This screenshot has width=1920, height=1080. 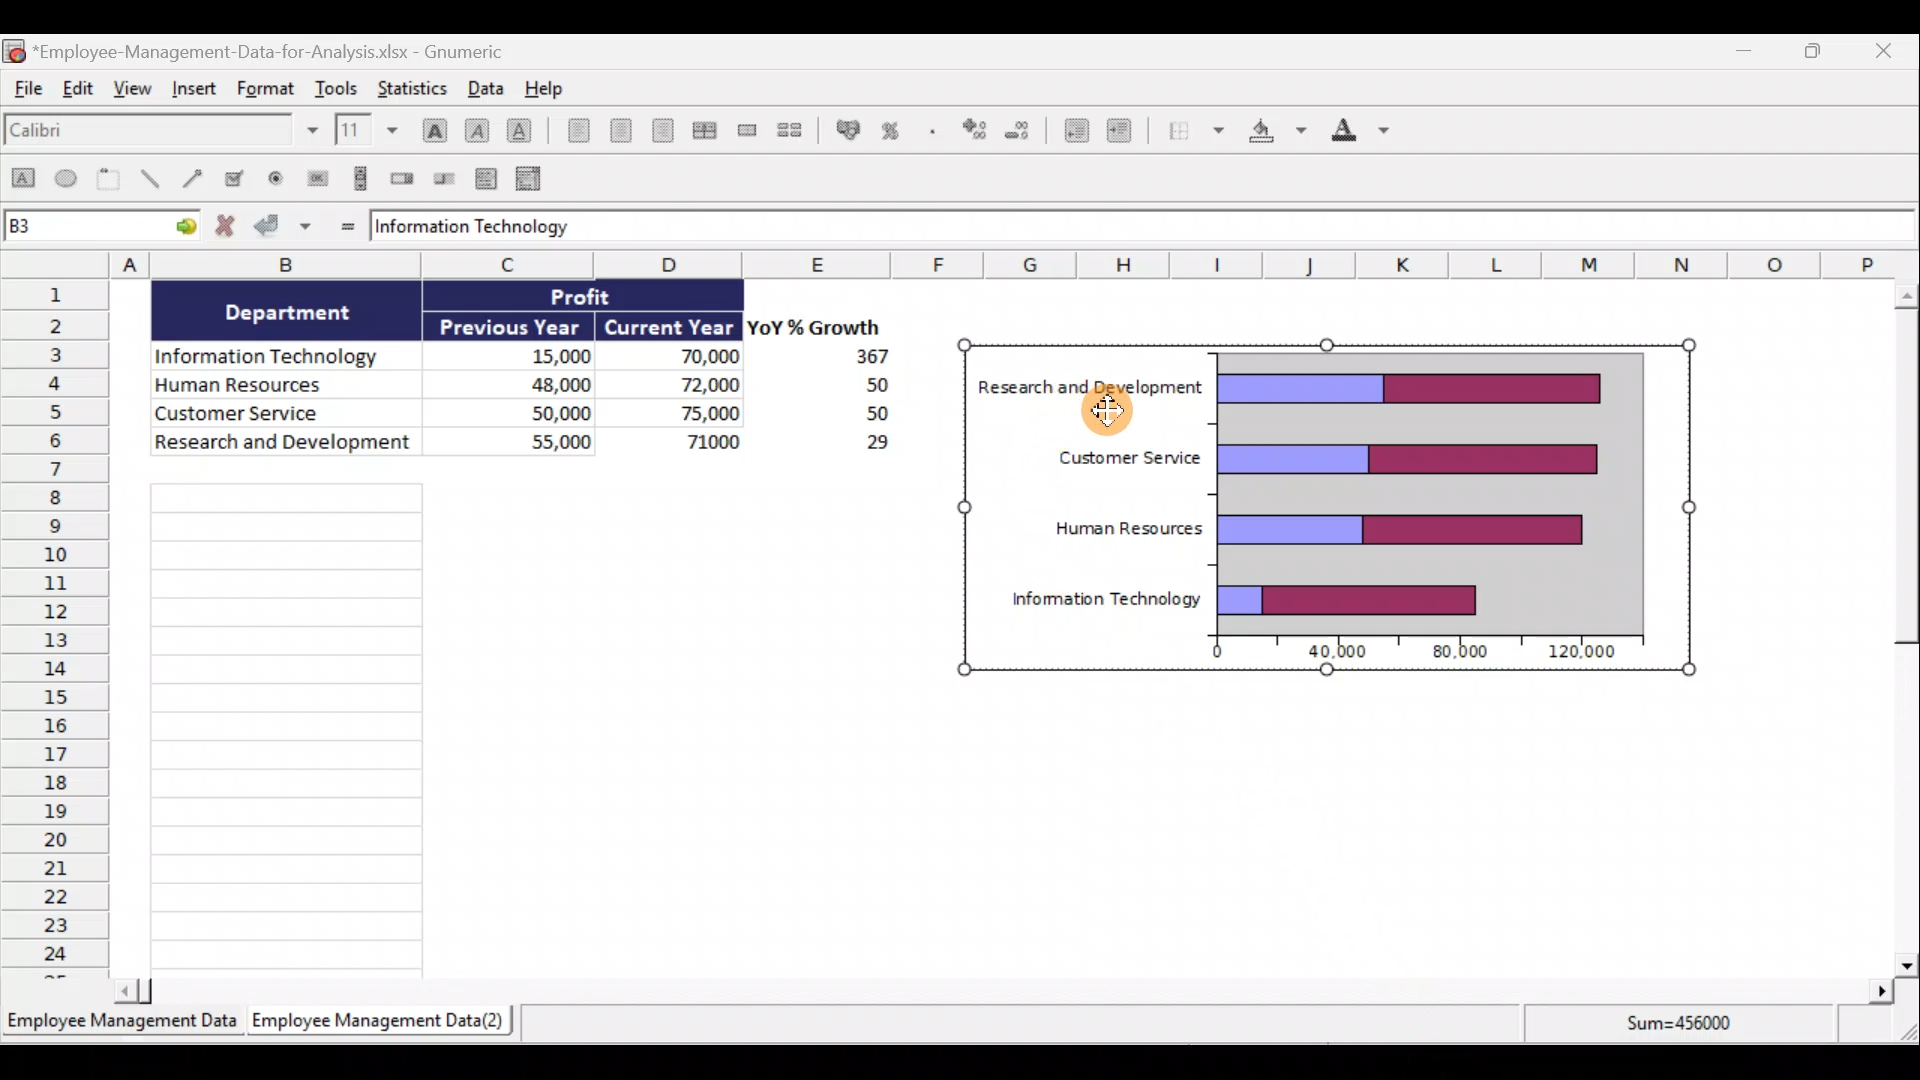 I want to click on Create an ellipse object, so click(x=69, y=181).